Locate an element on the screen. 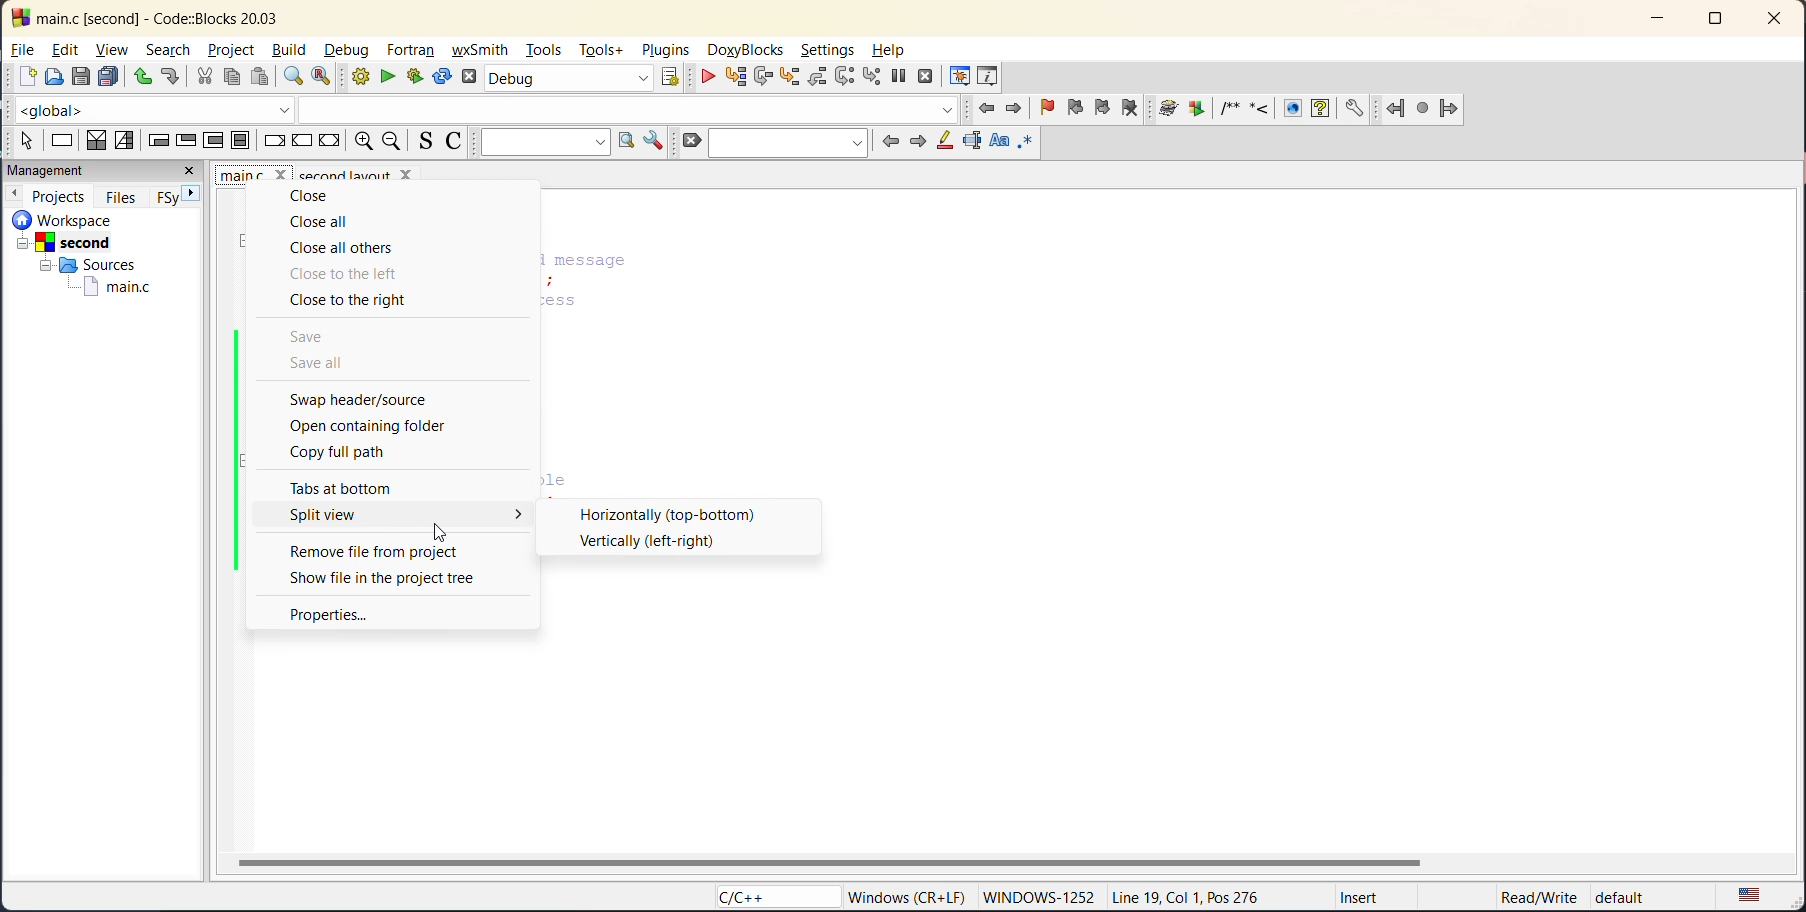 This screenshot has width=1806, height=912. message is located at coordinates (645, 260).